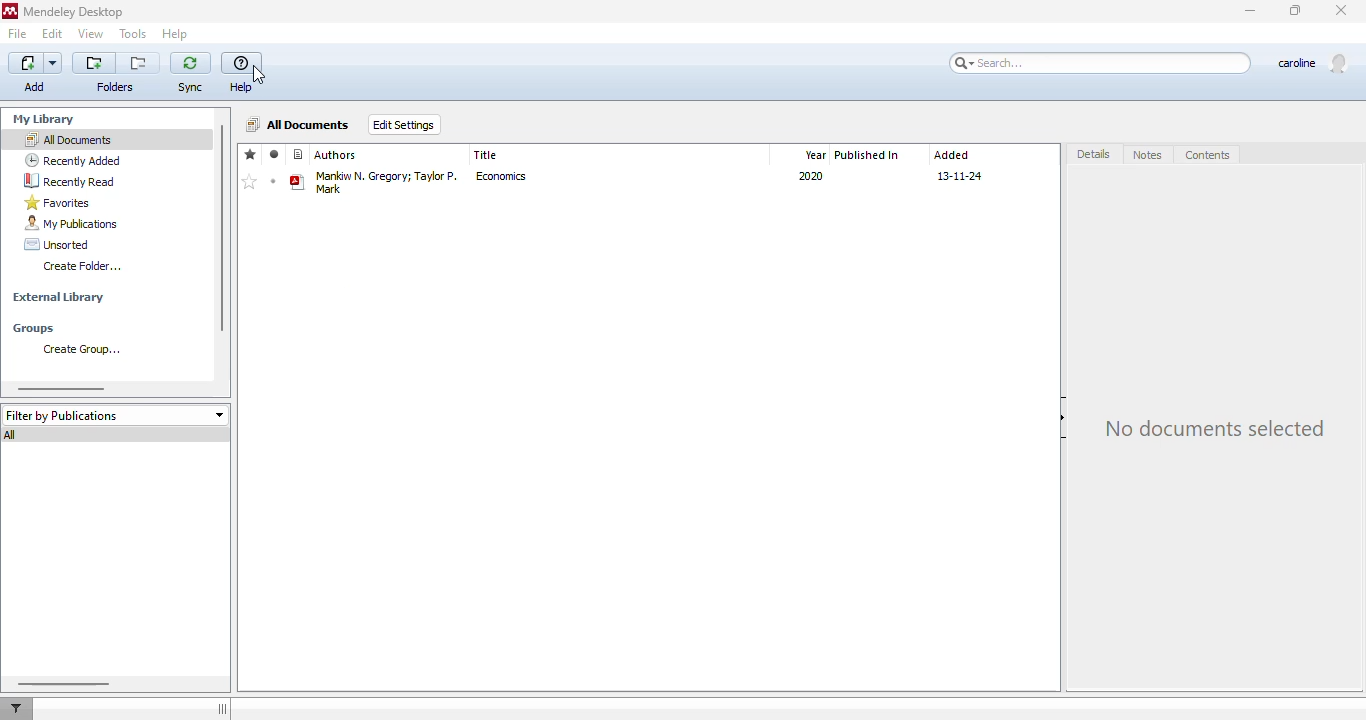  I want to click on minimize, so click(1249, 11).